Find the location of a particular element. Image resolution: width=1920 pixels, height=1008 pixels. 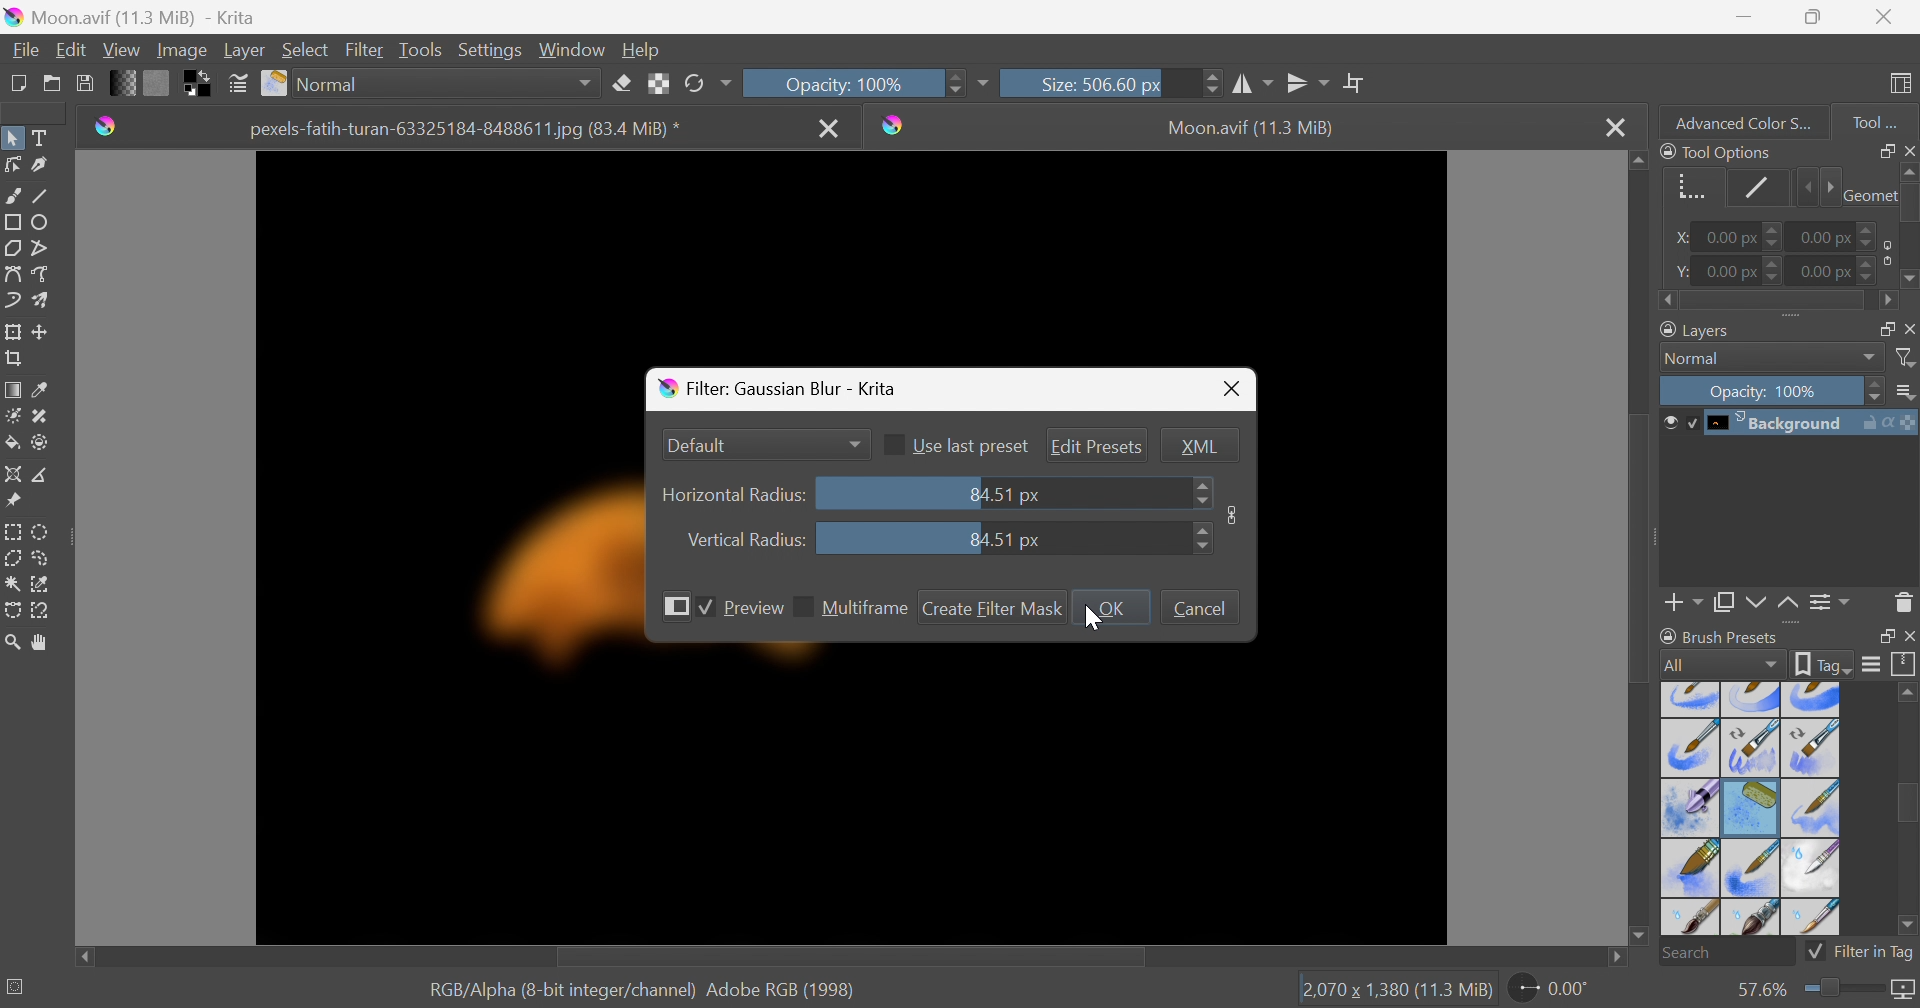

Horizontal mirror tool is located at coordinates (1252, 84).